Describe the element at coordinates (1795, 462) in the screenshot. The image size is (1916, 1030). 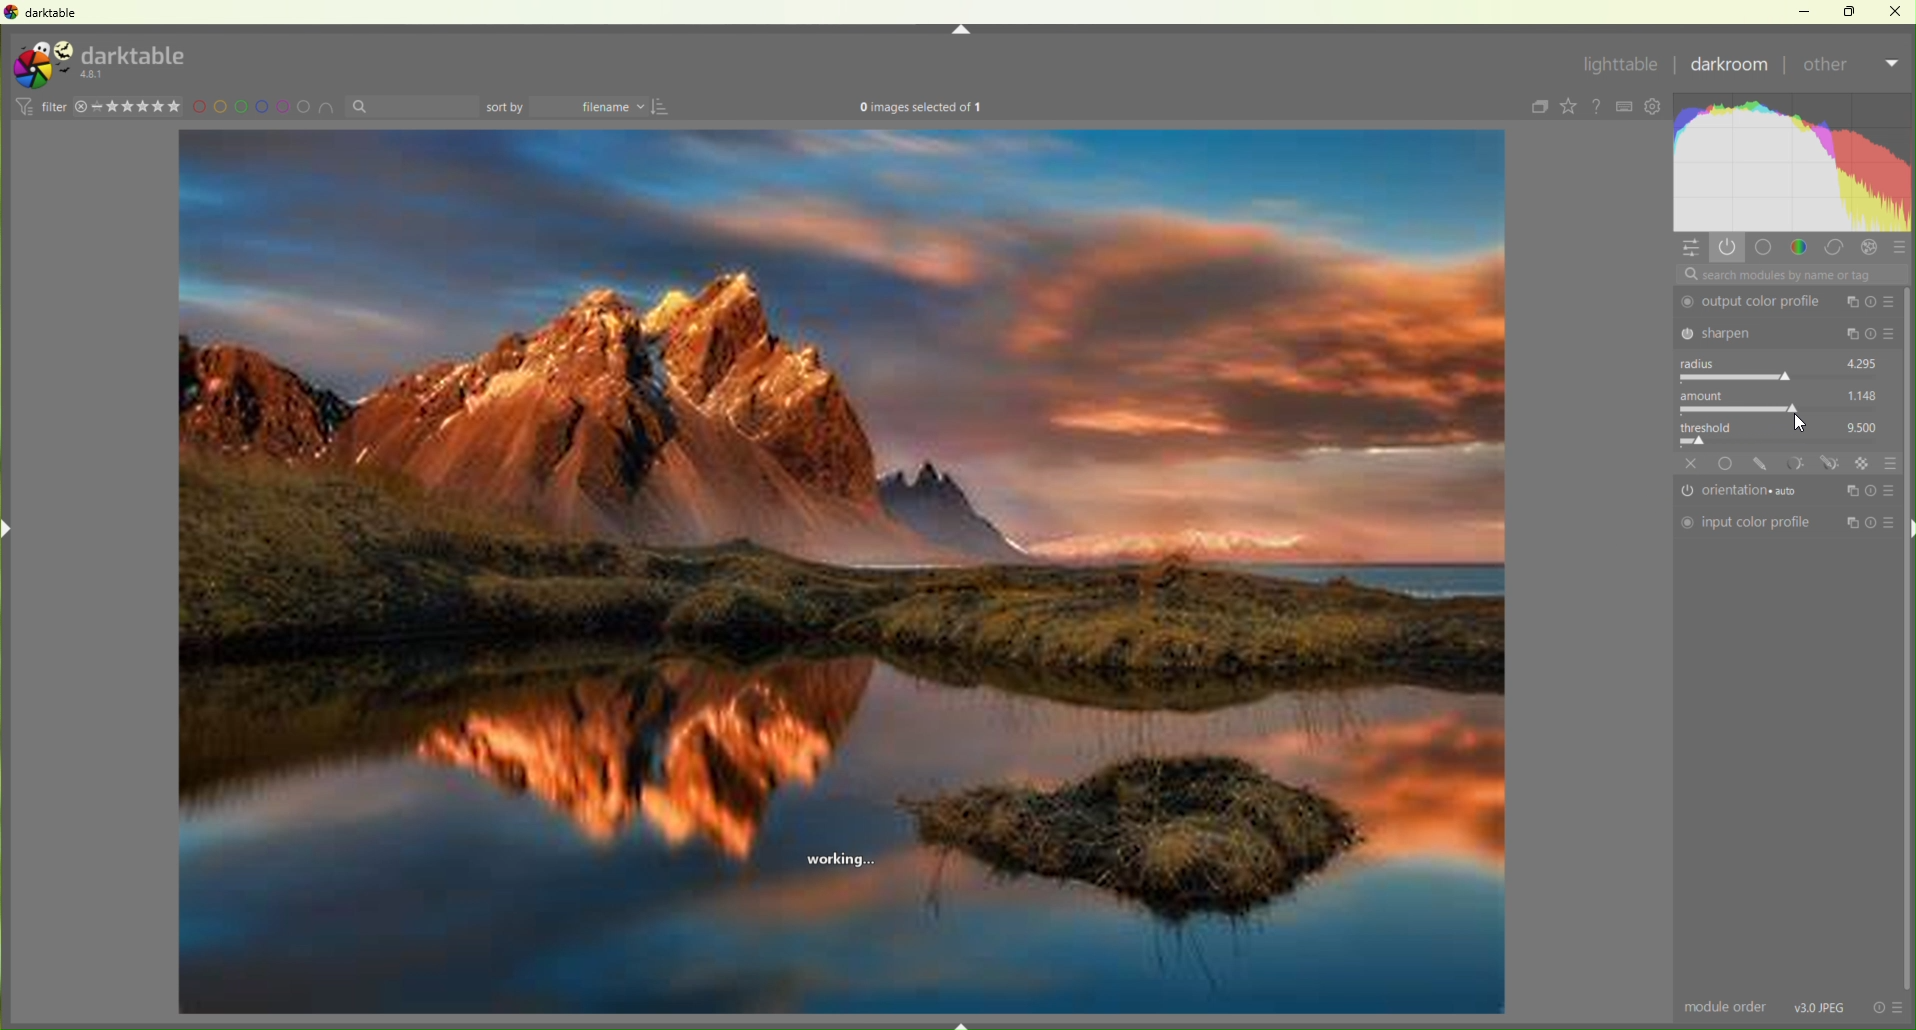
I see `tool` at that location.